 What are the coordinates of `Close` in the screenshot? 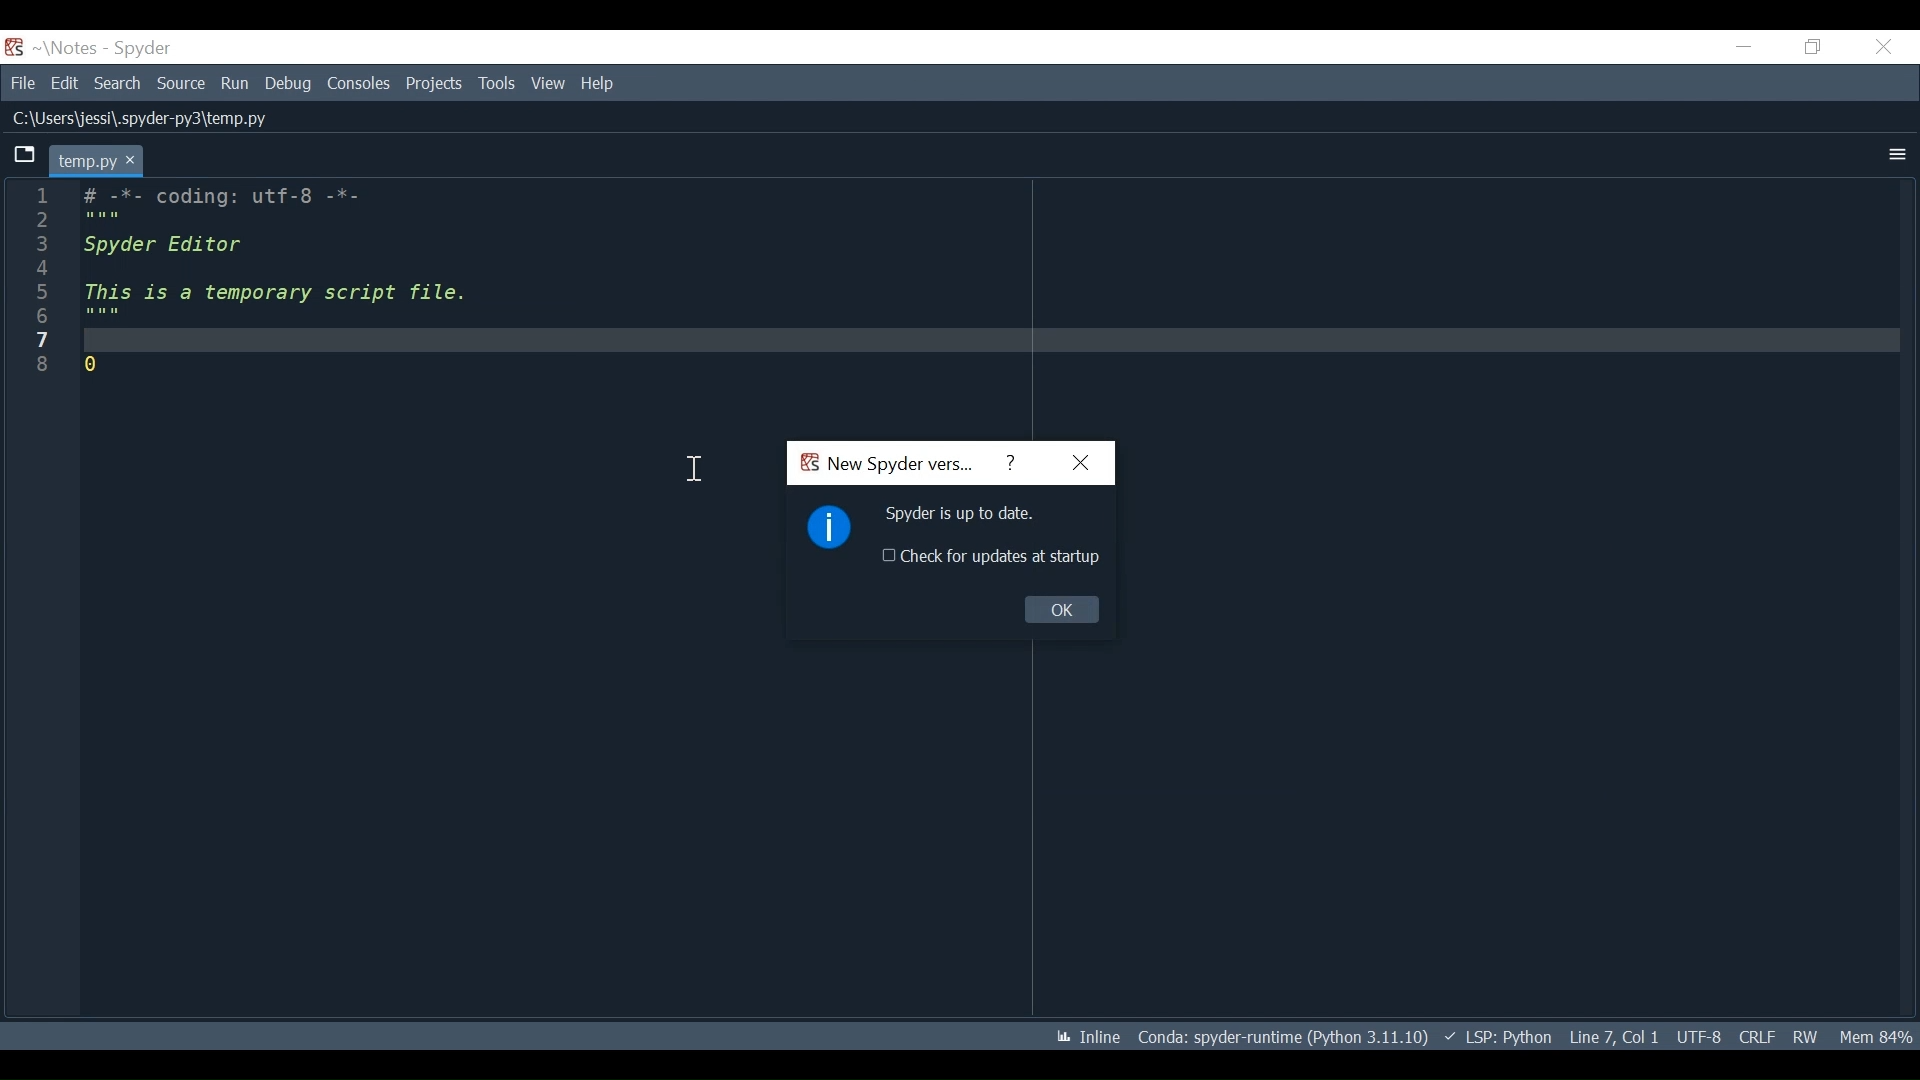 It's located at (1081, 463).